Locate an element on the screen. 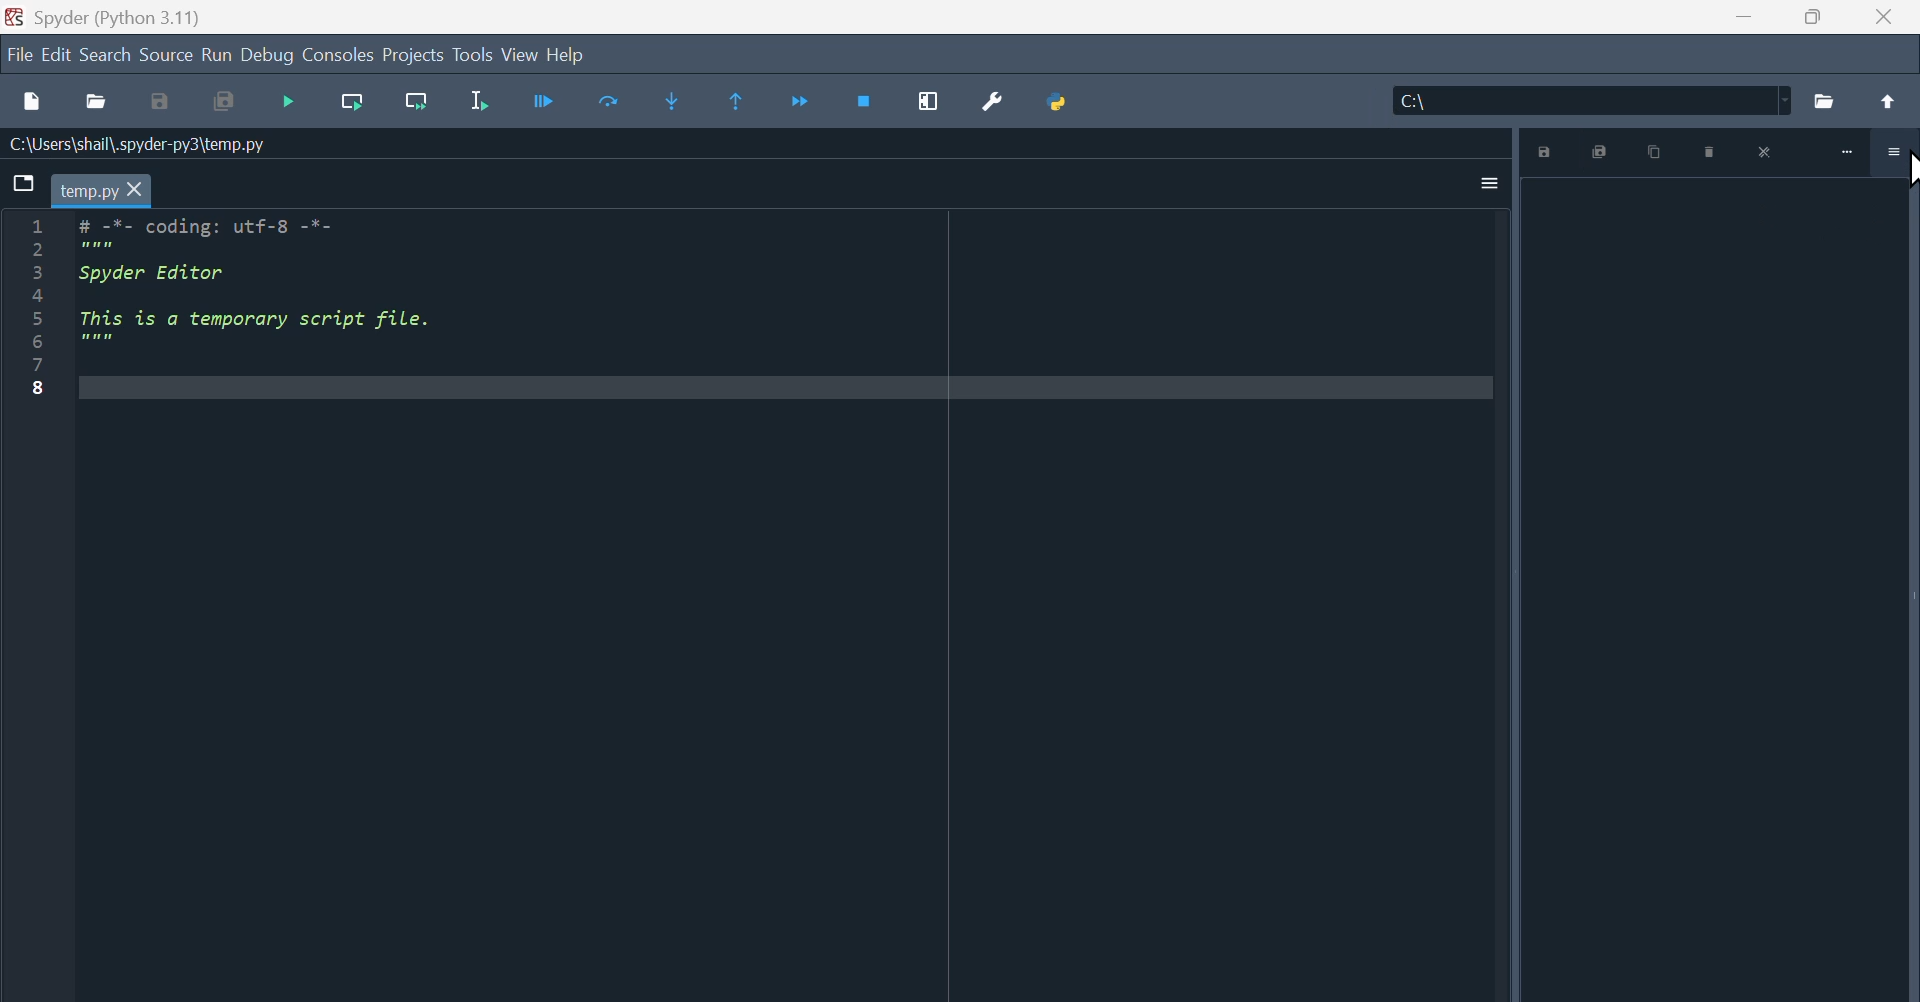  Consoles is located at coordinates (340, 55).